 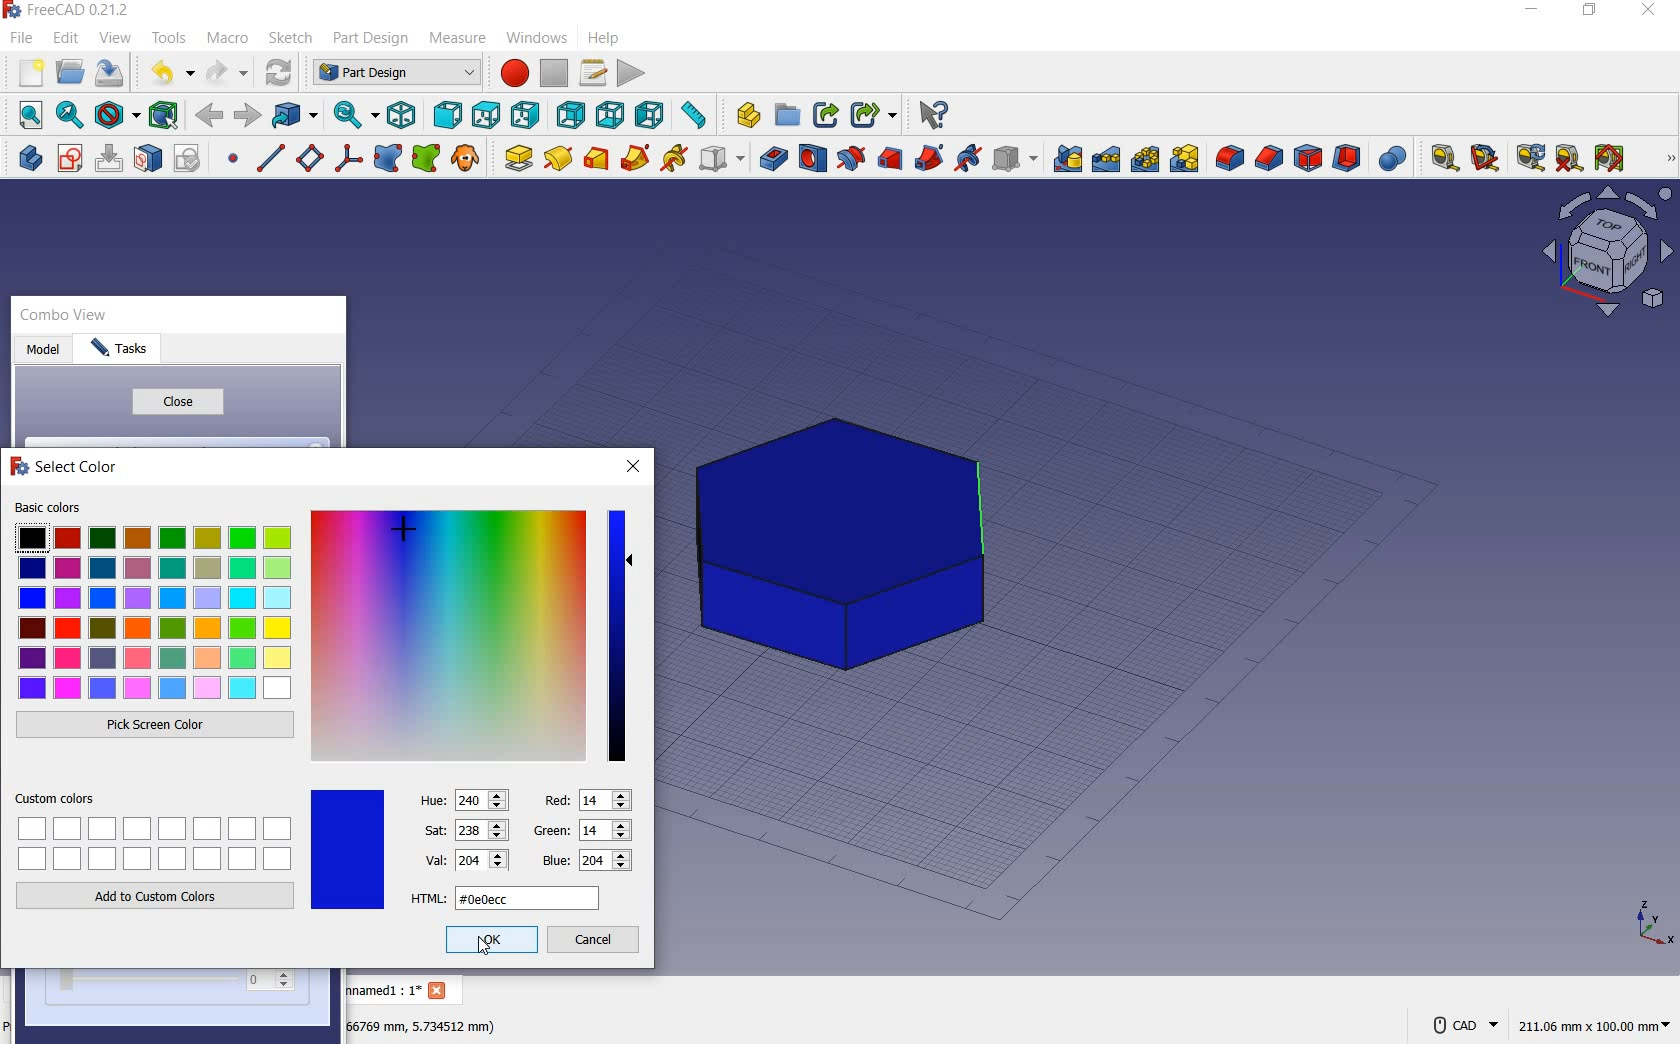 I want to click on RESTORE DOWN, so click(x=1591, y=13).